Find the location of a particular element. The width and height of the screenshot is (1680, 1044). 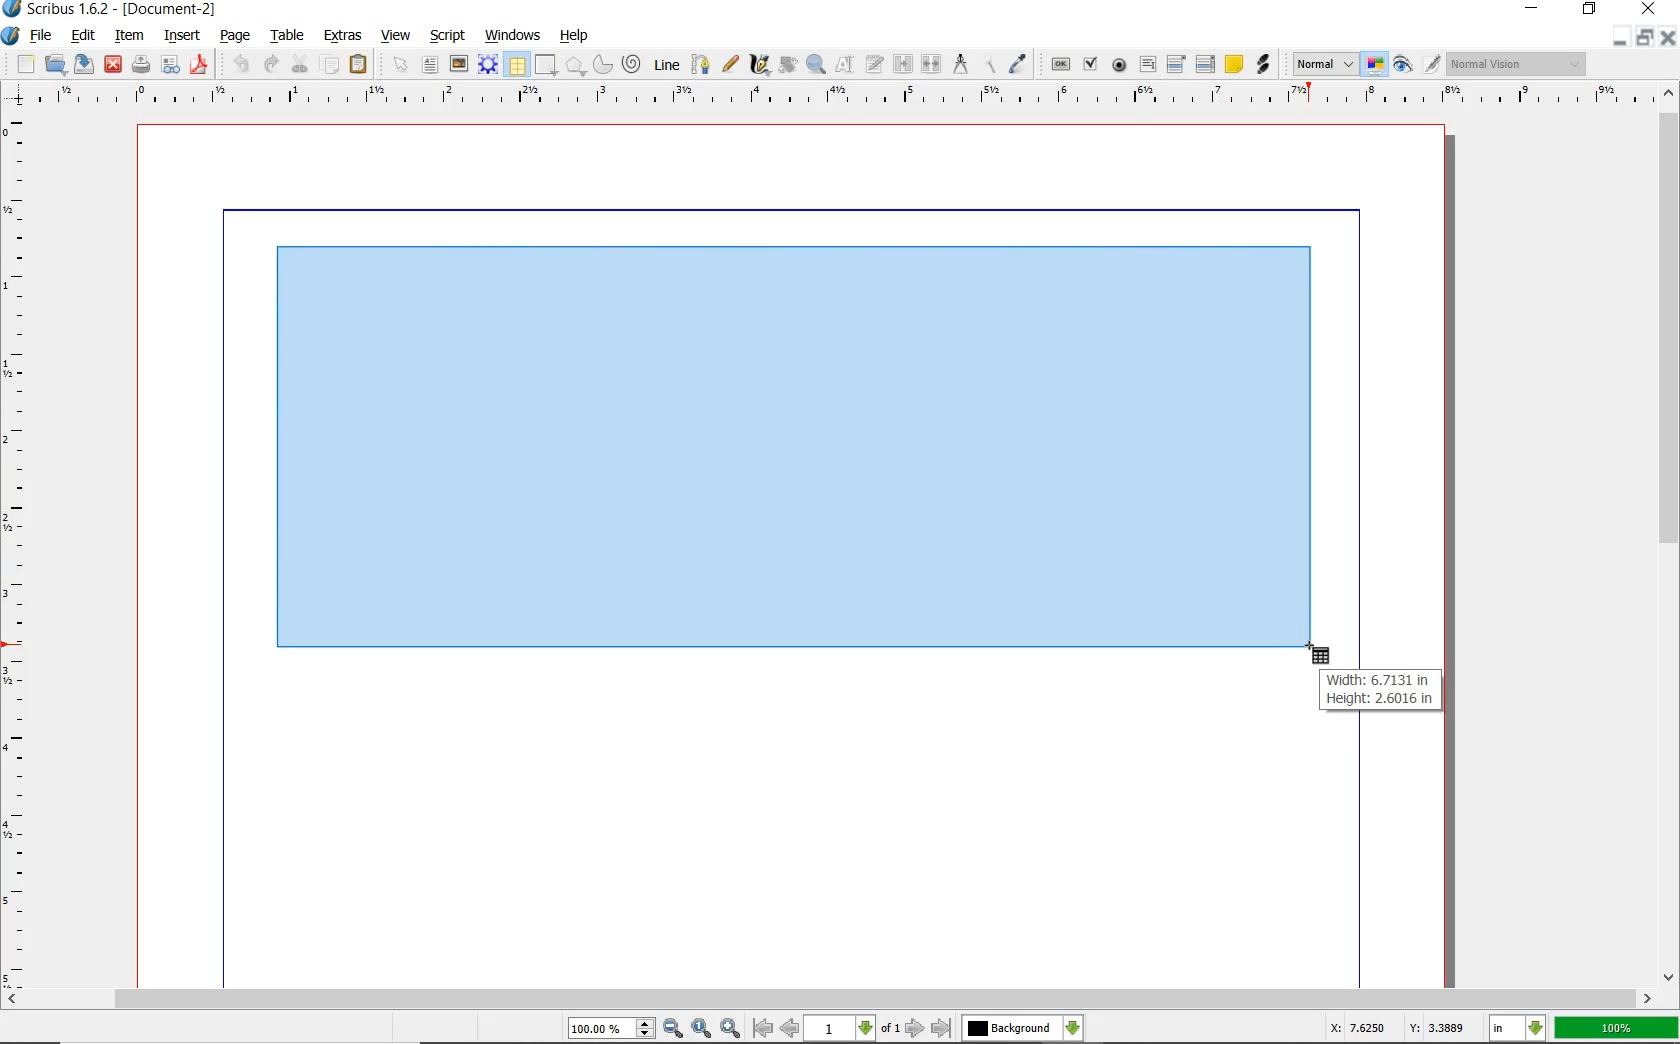

scrollbar is located at coordinates (1666, 547).